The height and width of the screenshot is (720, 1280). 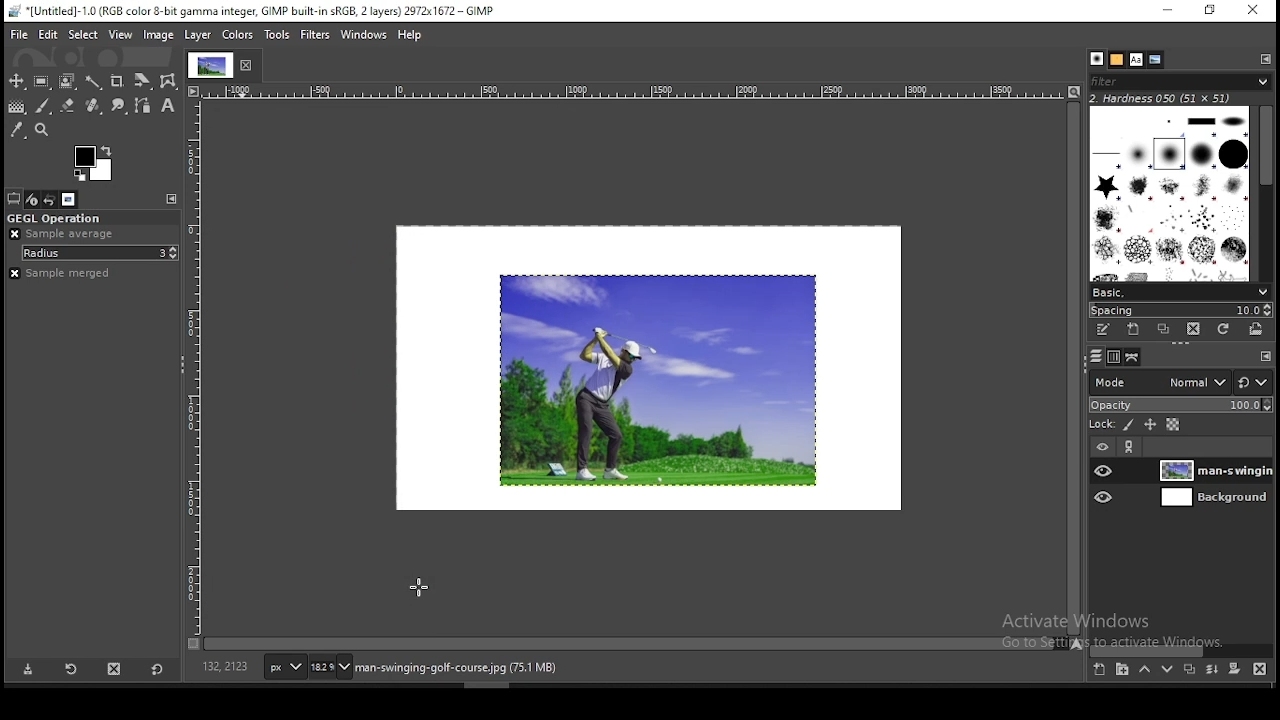 What do you see at coordinates (419, 587) in the screenshot?
I see `mouse pointer` at bounding box center [419, 587].